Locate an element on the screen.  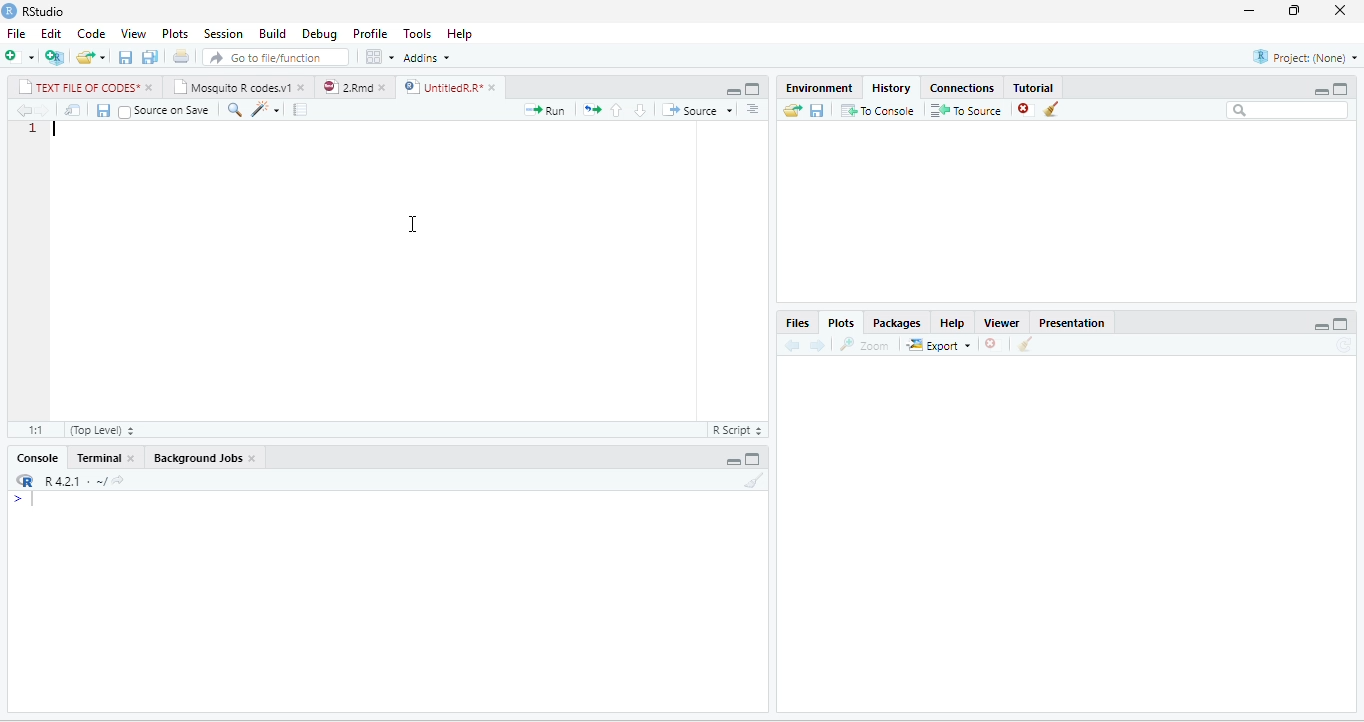
typing cursor is located at coordinates (57, 129).